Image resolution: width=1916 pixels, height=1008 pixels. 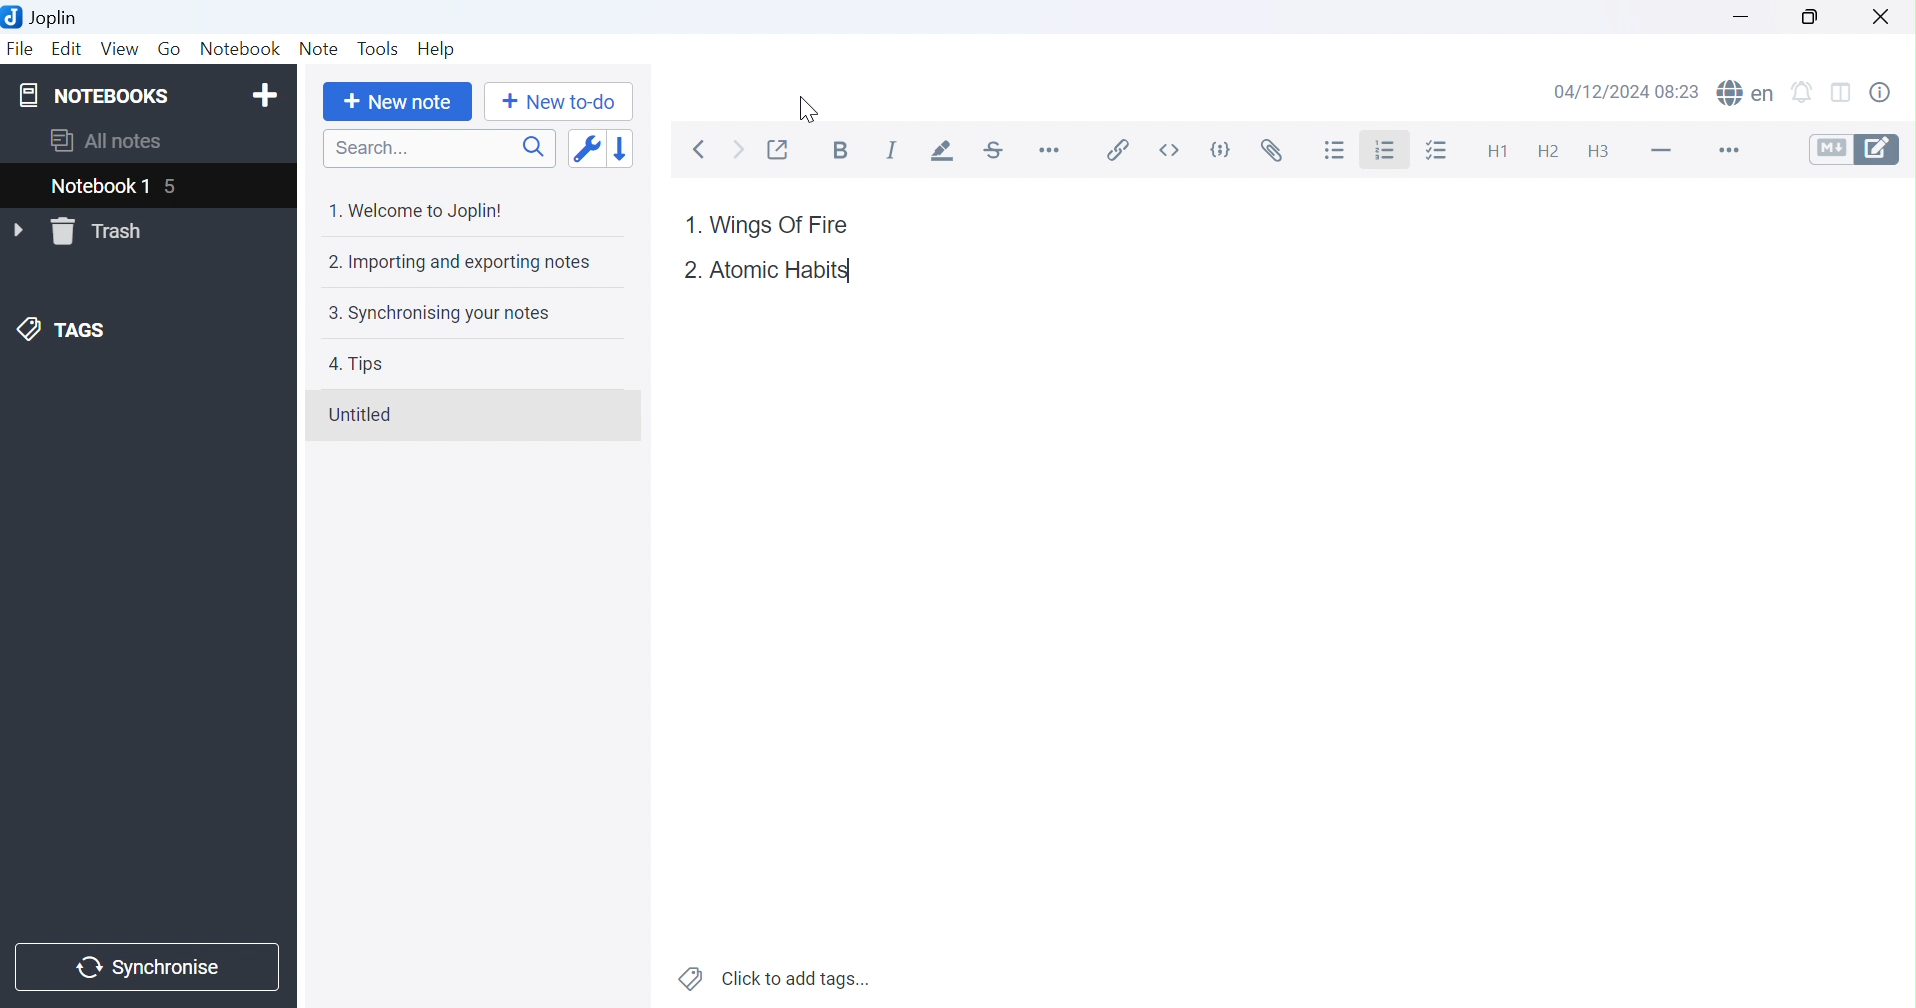 What do you see at coordinates (1854, 148) in the screenshot?
I see `Toggle editors` at bounding box center [1854, 148].